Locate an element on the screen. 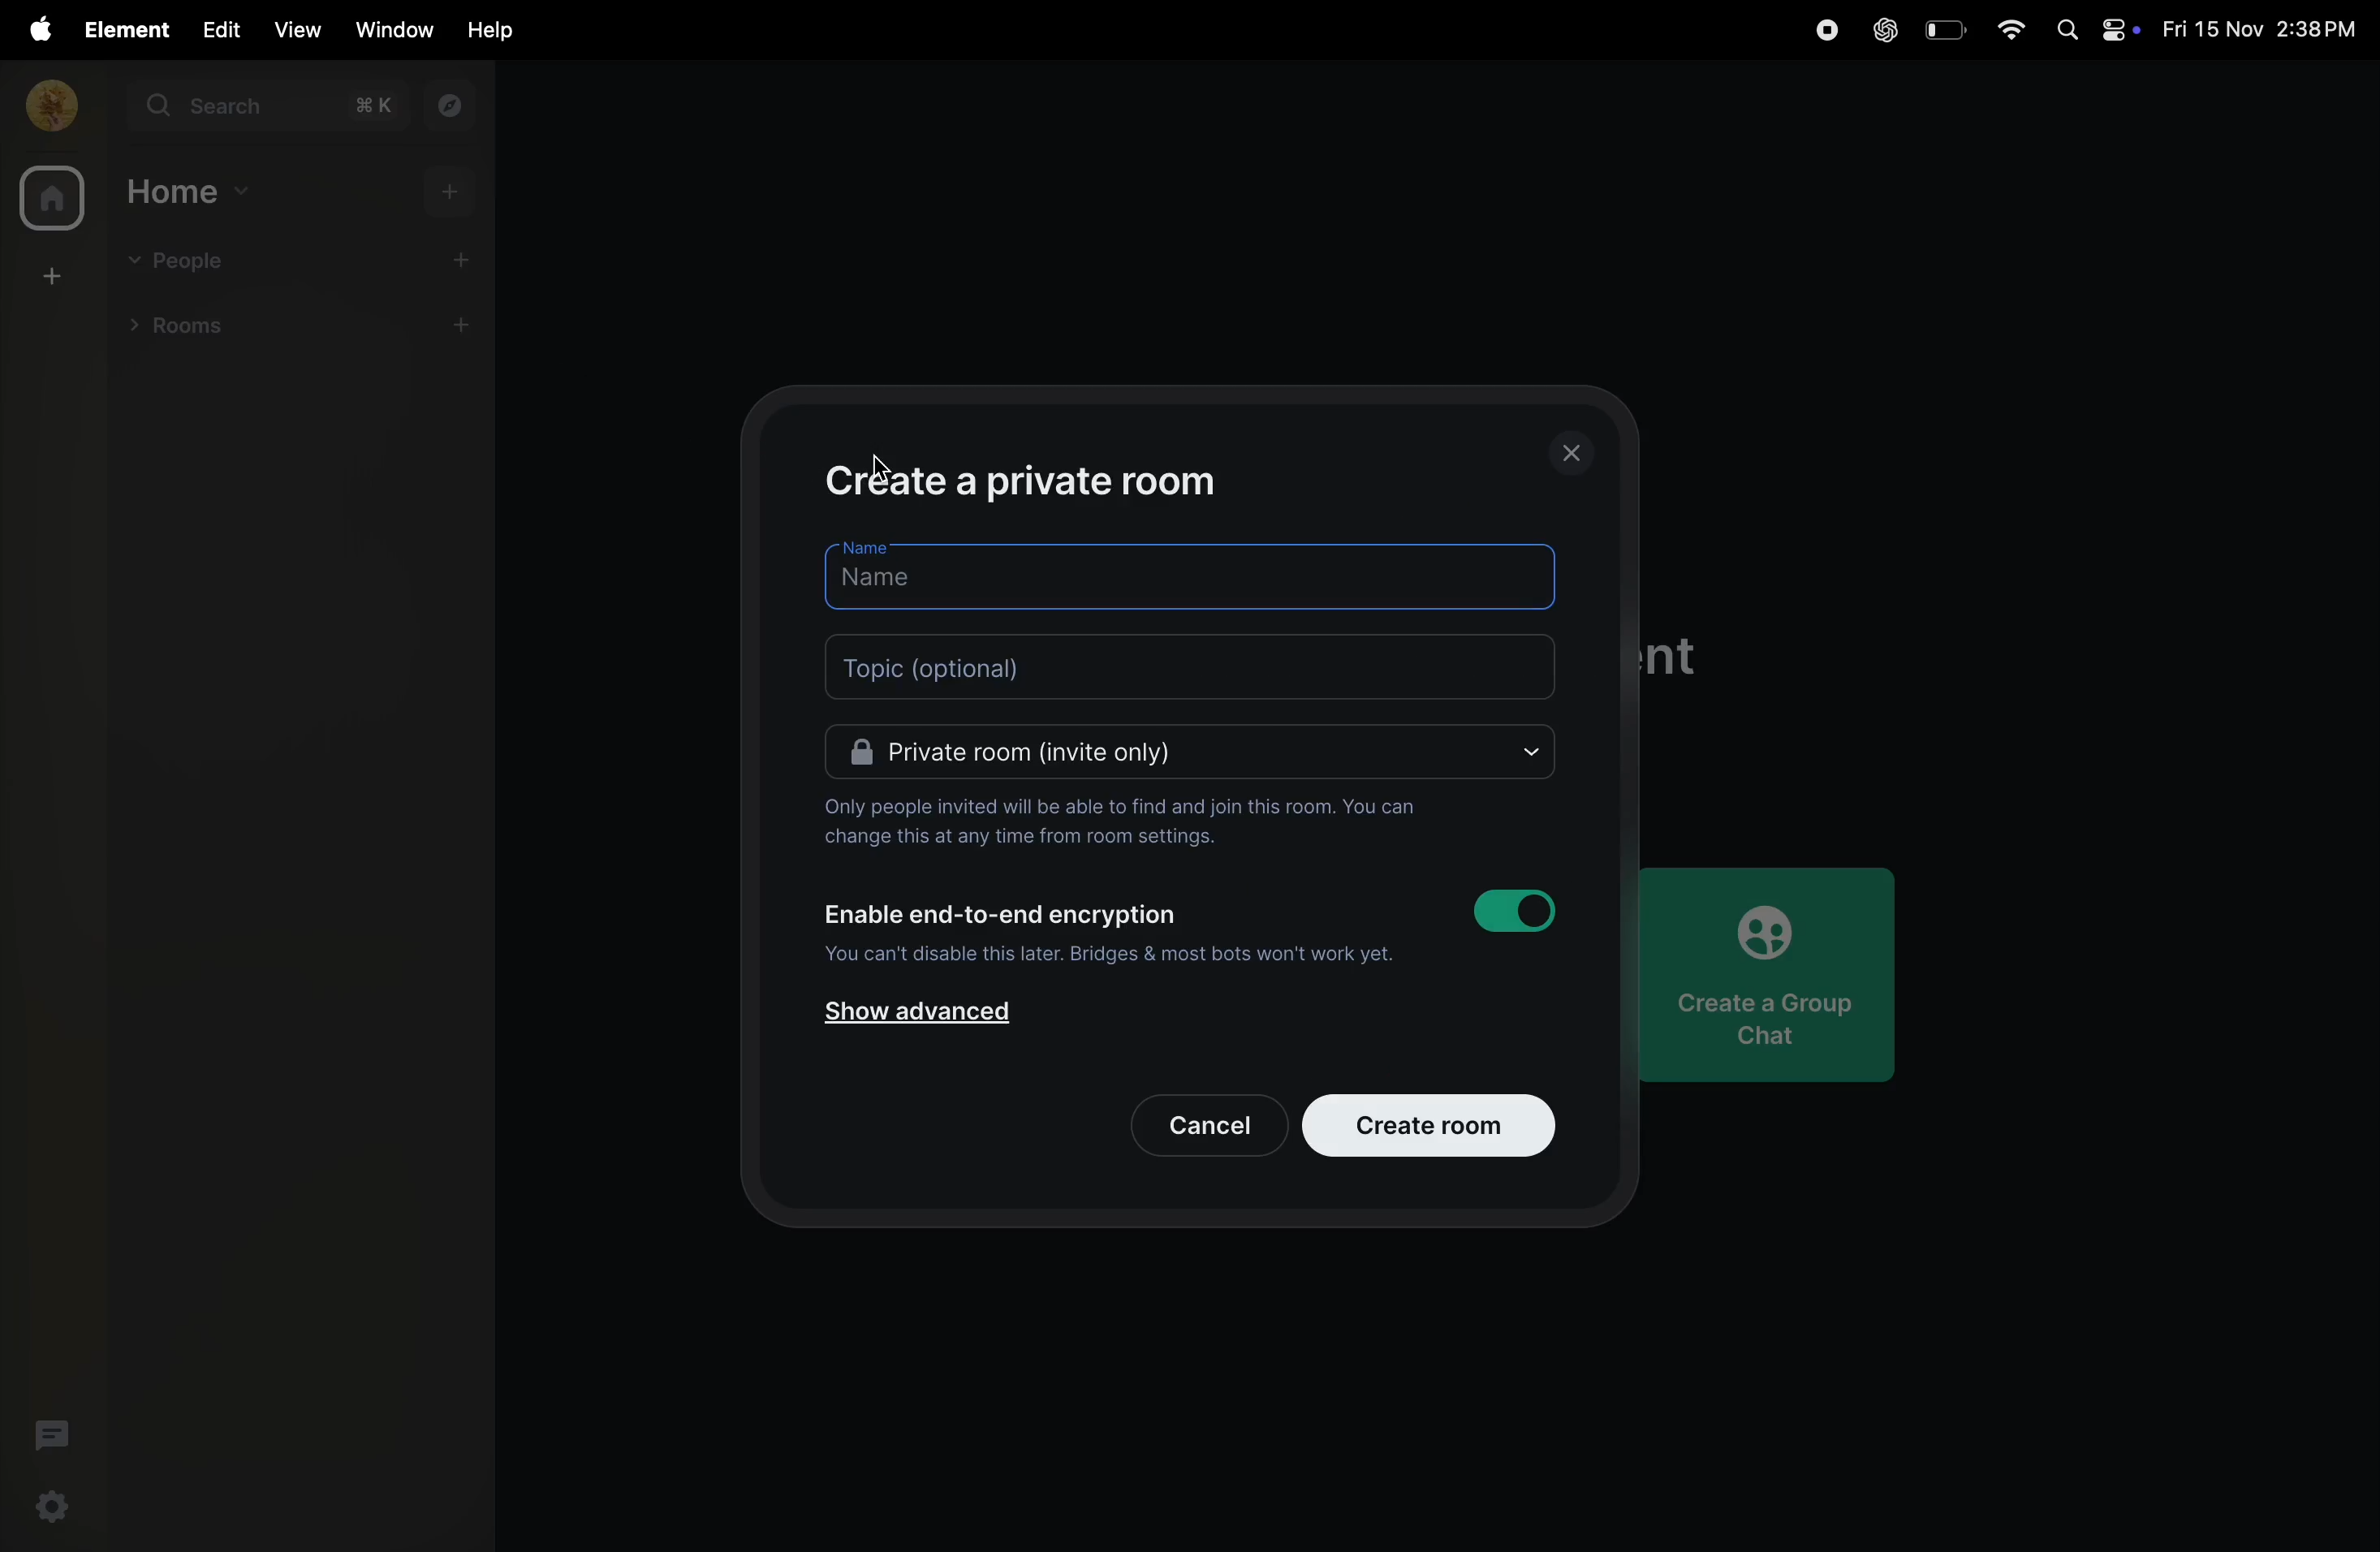 The height and width of the screenshot is (1552, 2380). people is located at coordinates (186, 263).